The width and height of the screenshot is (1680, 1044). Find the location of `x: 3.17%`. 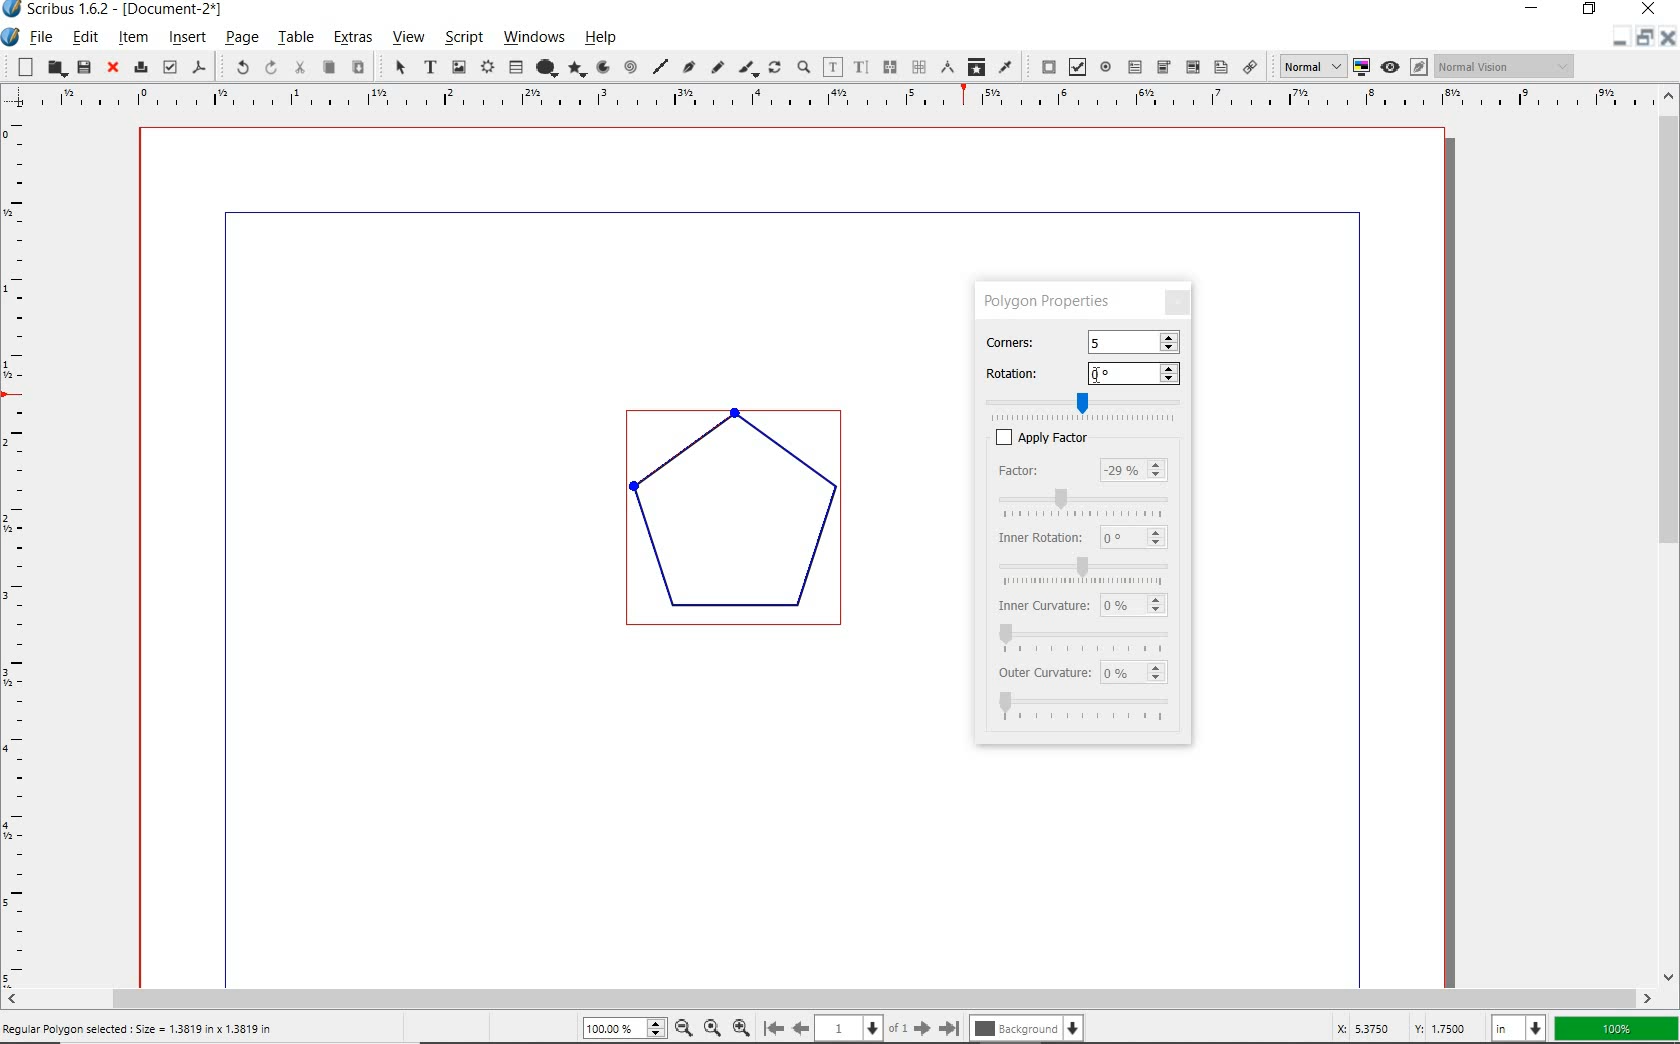

x: 3.17% is located at coordinates (1359, 1028).